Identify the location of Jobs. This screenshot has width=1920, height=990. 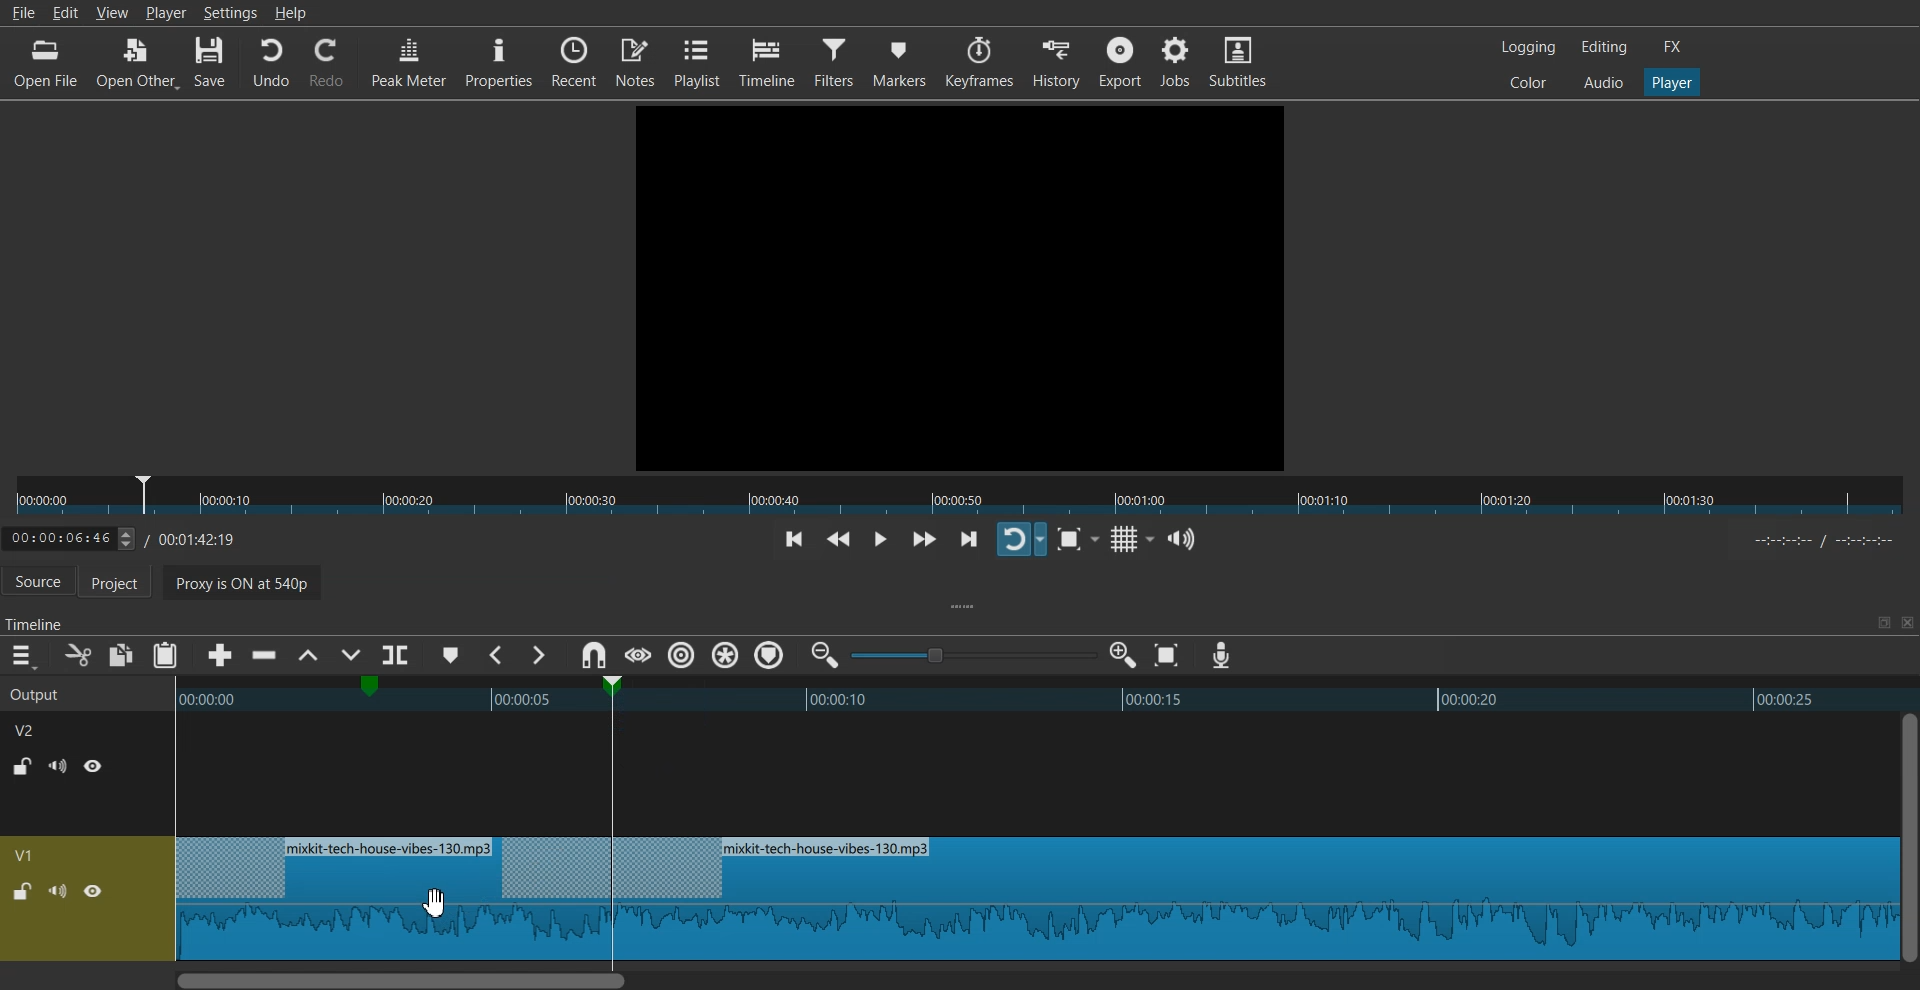
(1174, 60).